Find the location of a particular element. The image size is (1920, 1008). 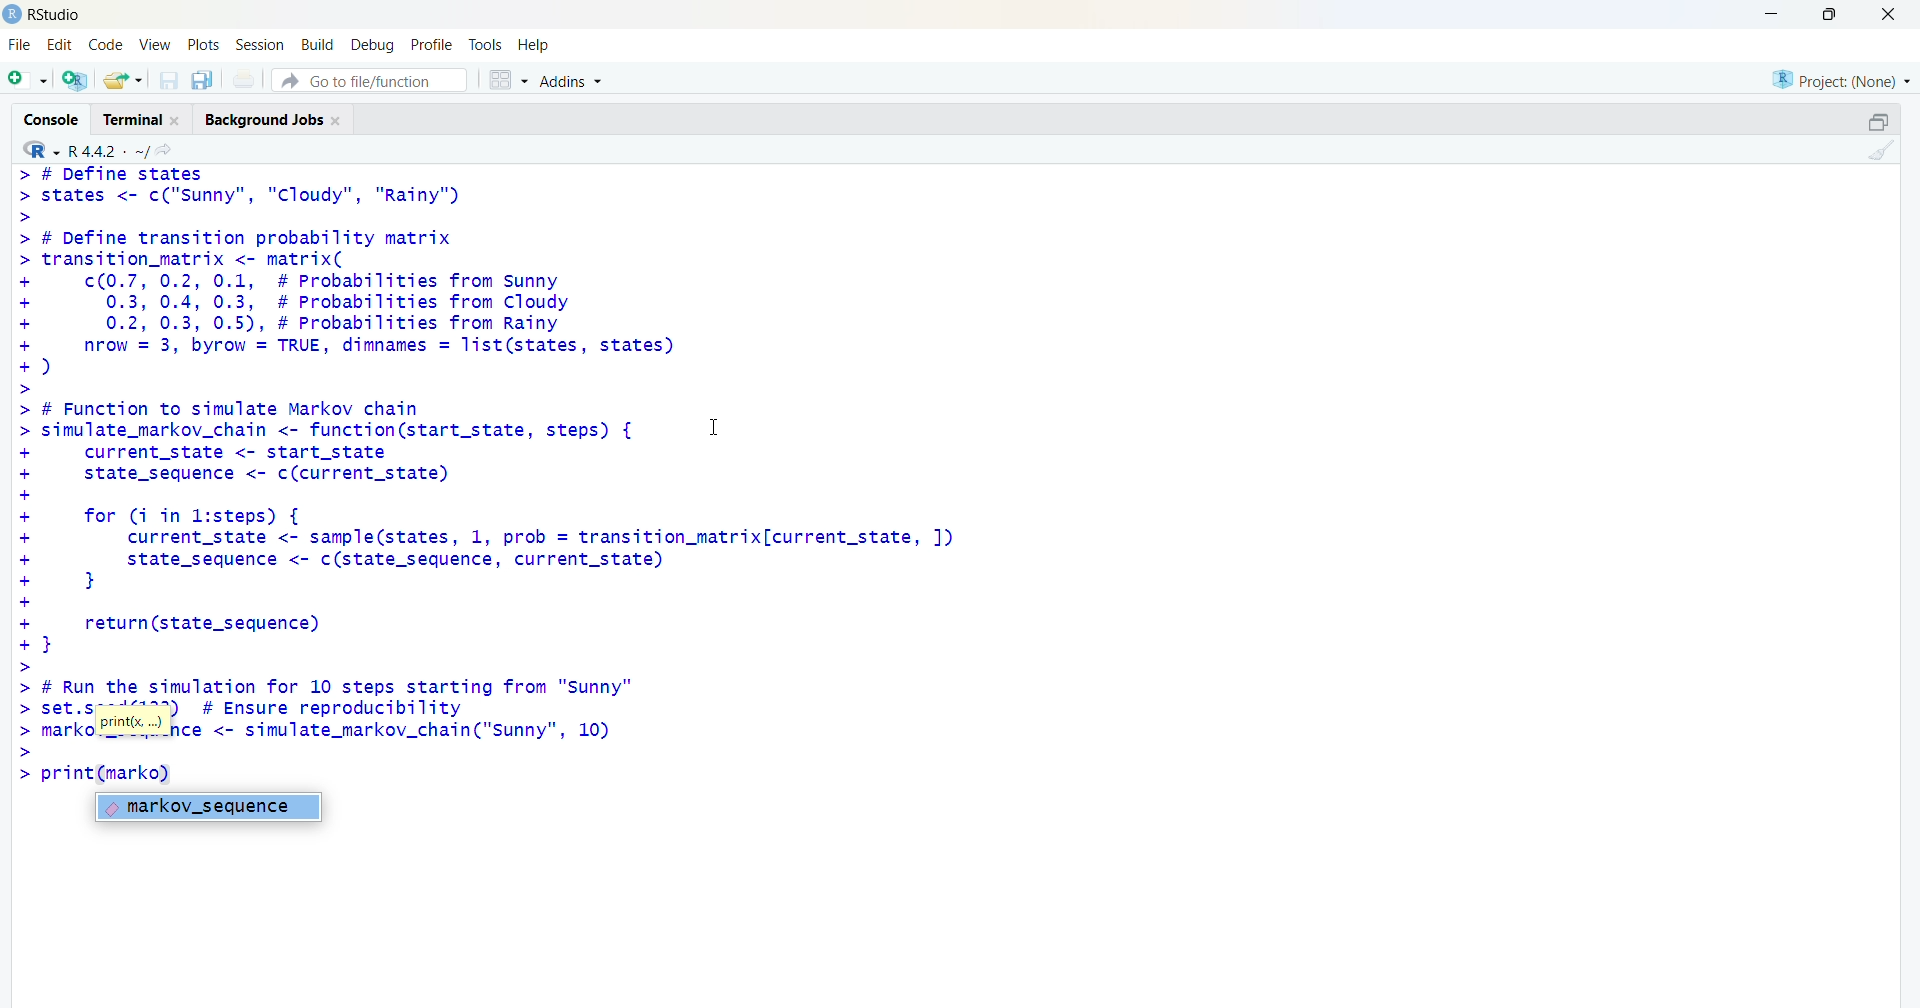

background jobs is located at coordinates (279, 120).